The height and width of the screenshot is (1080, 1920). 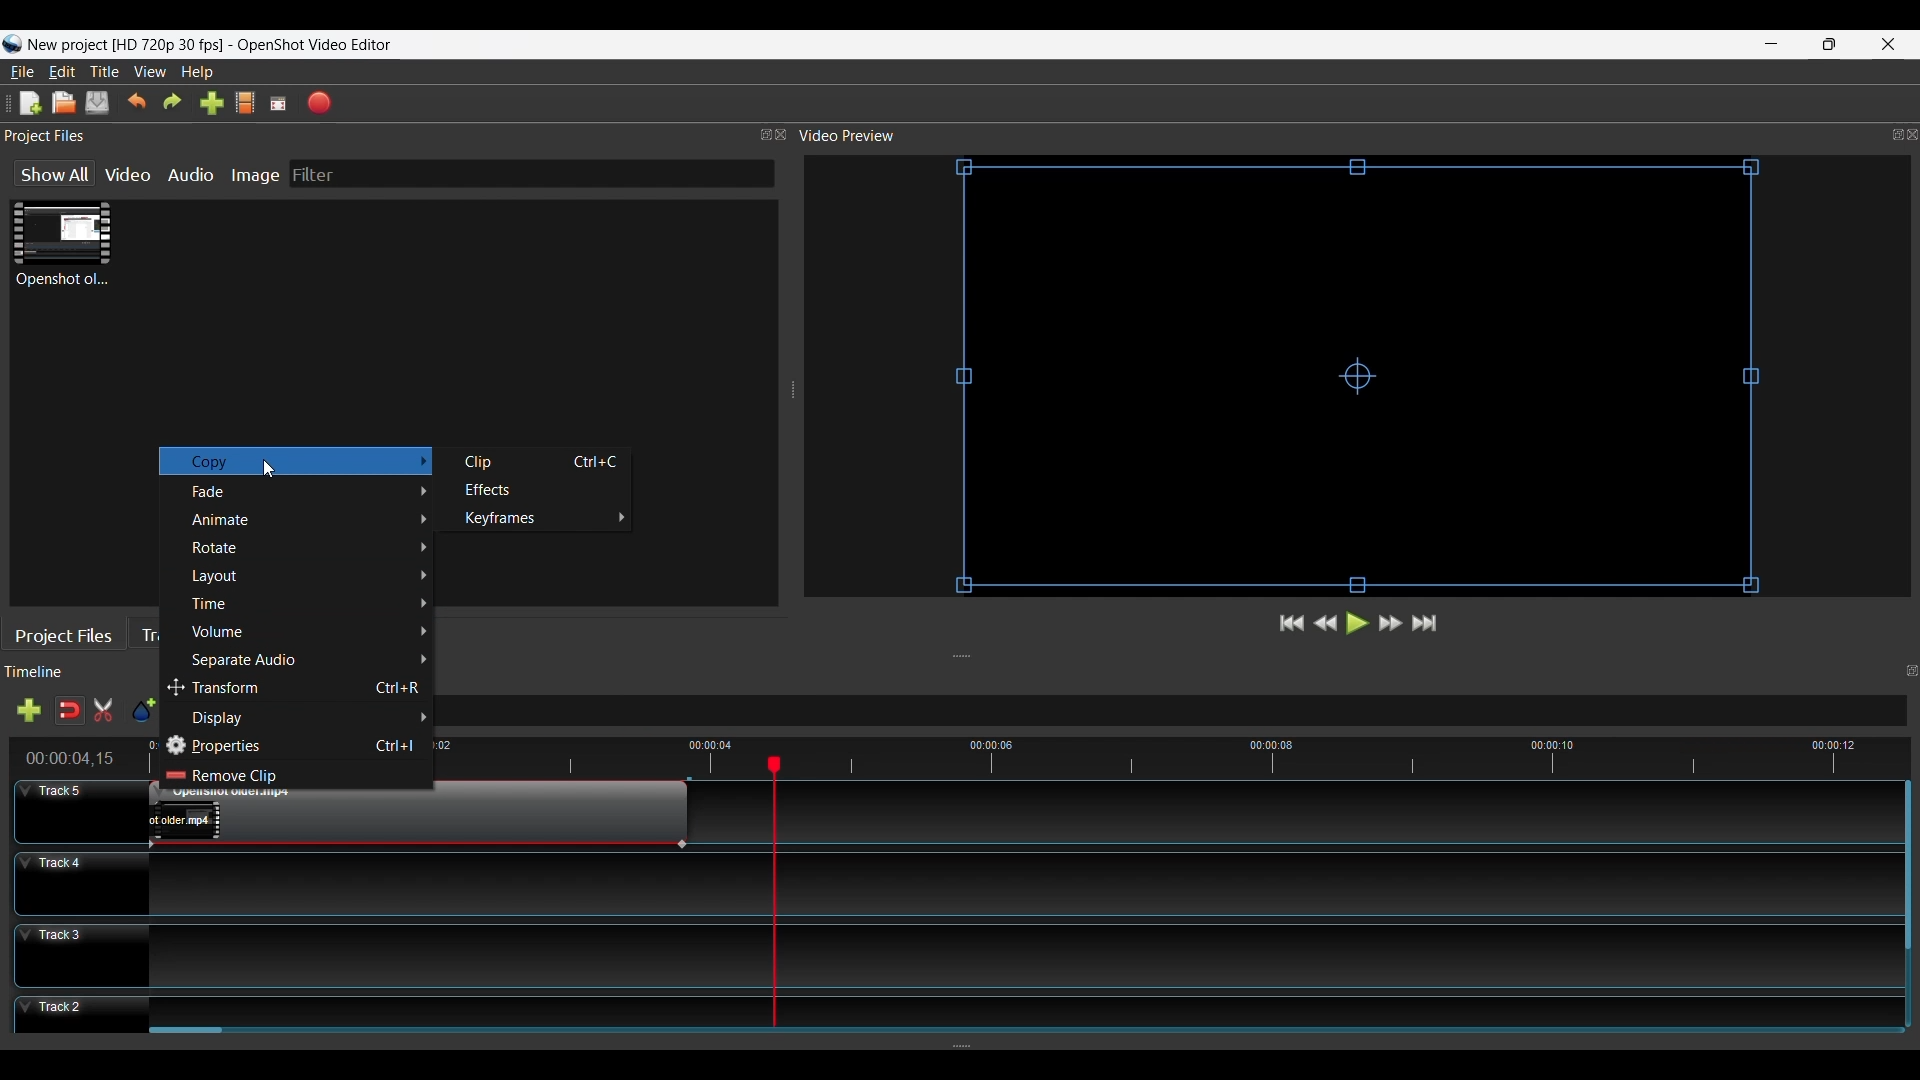 What do you see at coordinates (25, 712) in the screenshot?
I see `Add track` at bounding box center [25, 712].